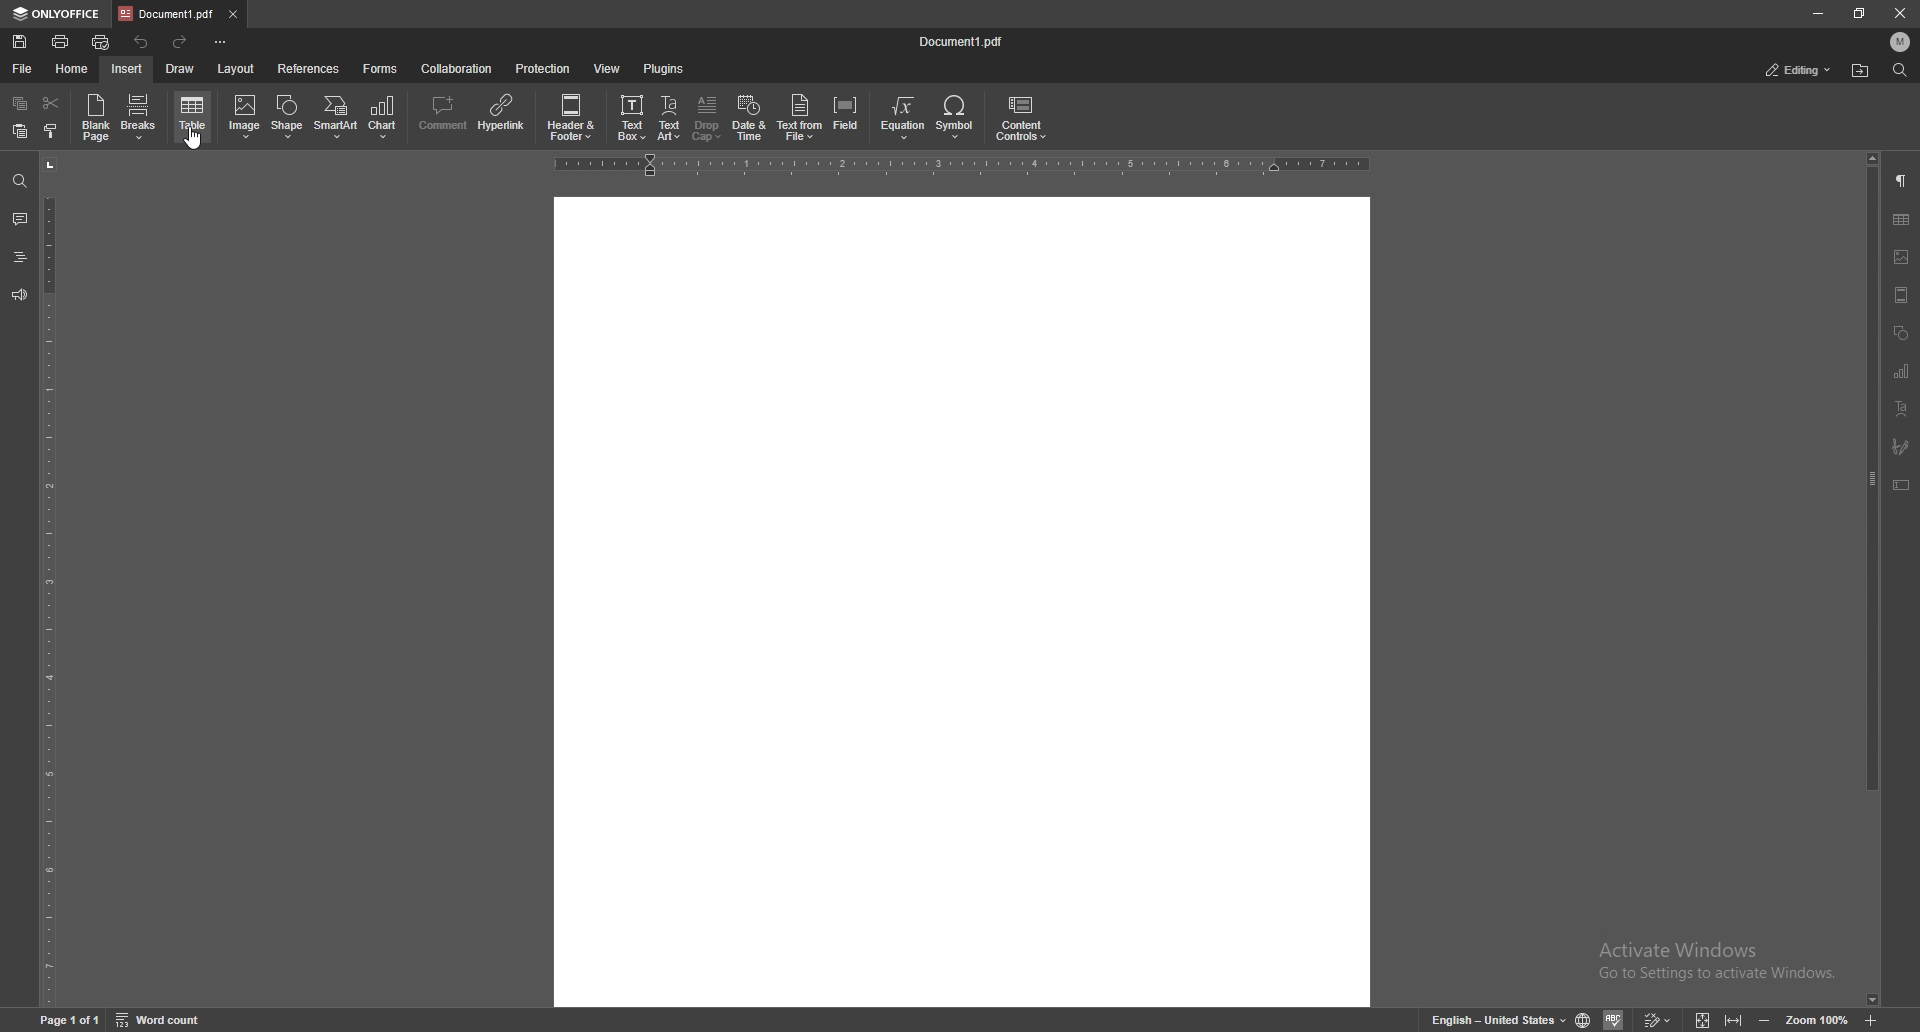 This screenshot has height=1032, width=1920. What do you see at coordinates (144, 41) in the screenshot?
I see `undo` at bounding box center [144, 41].